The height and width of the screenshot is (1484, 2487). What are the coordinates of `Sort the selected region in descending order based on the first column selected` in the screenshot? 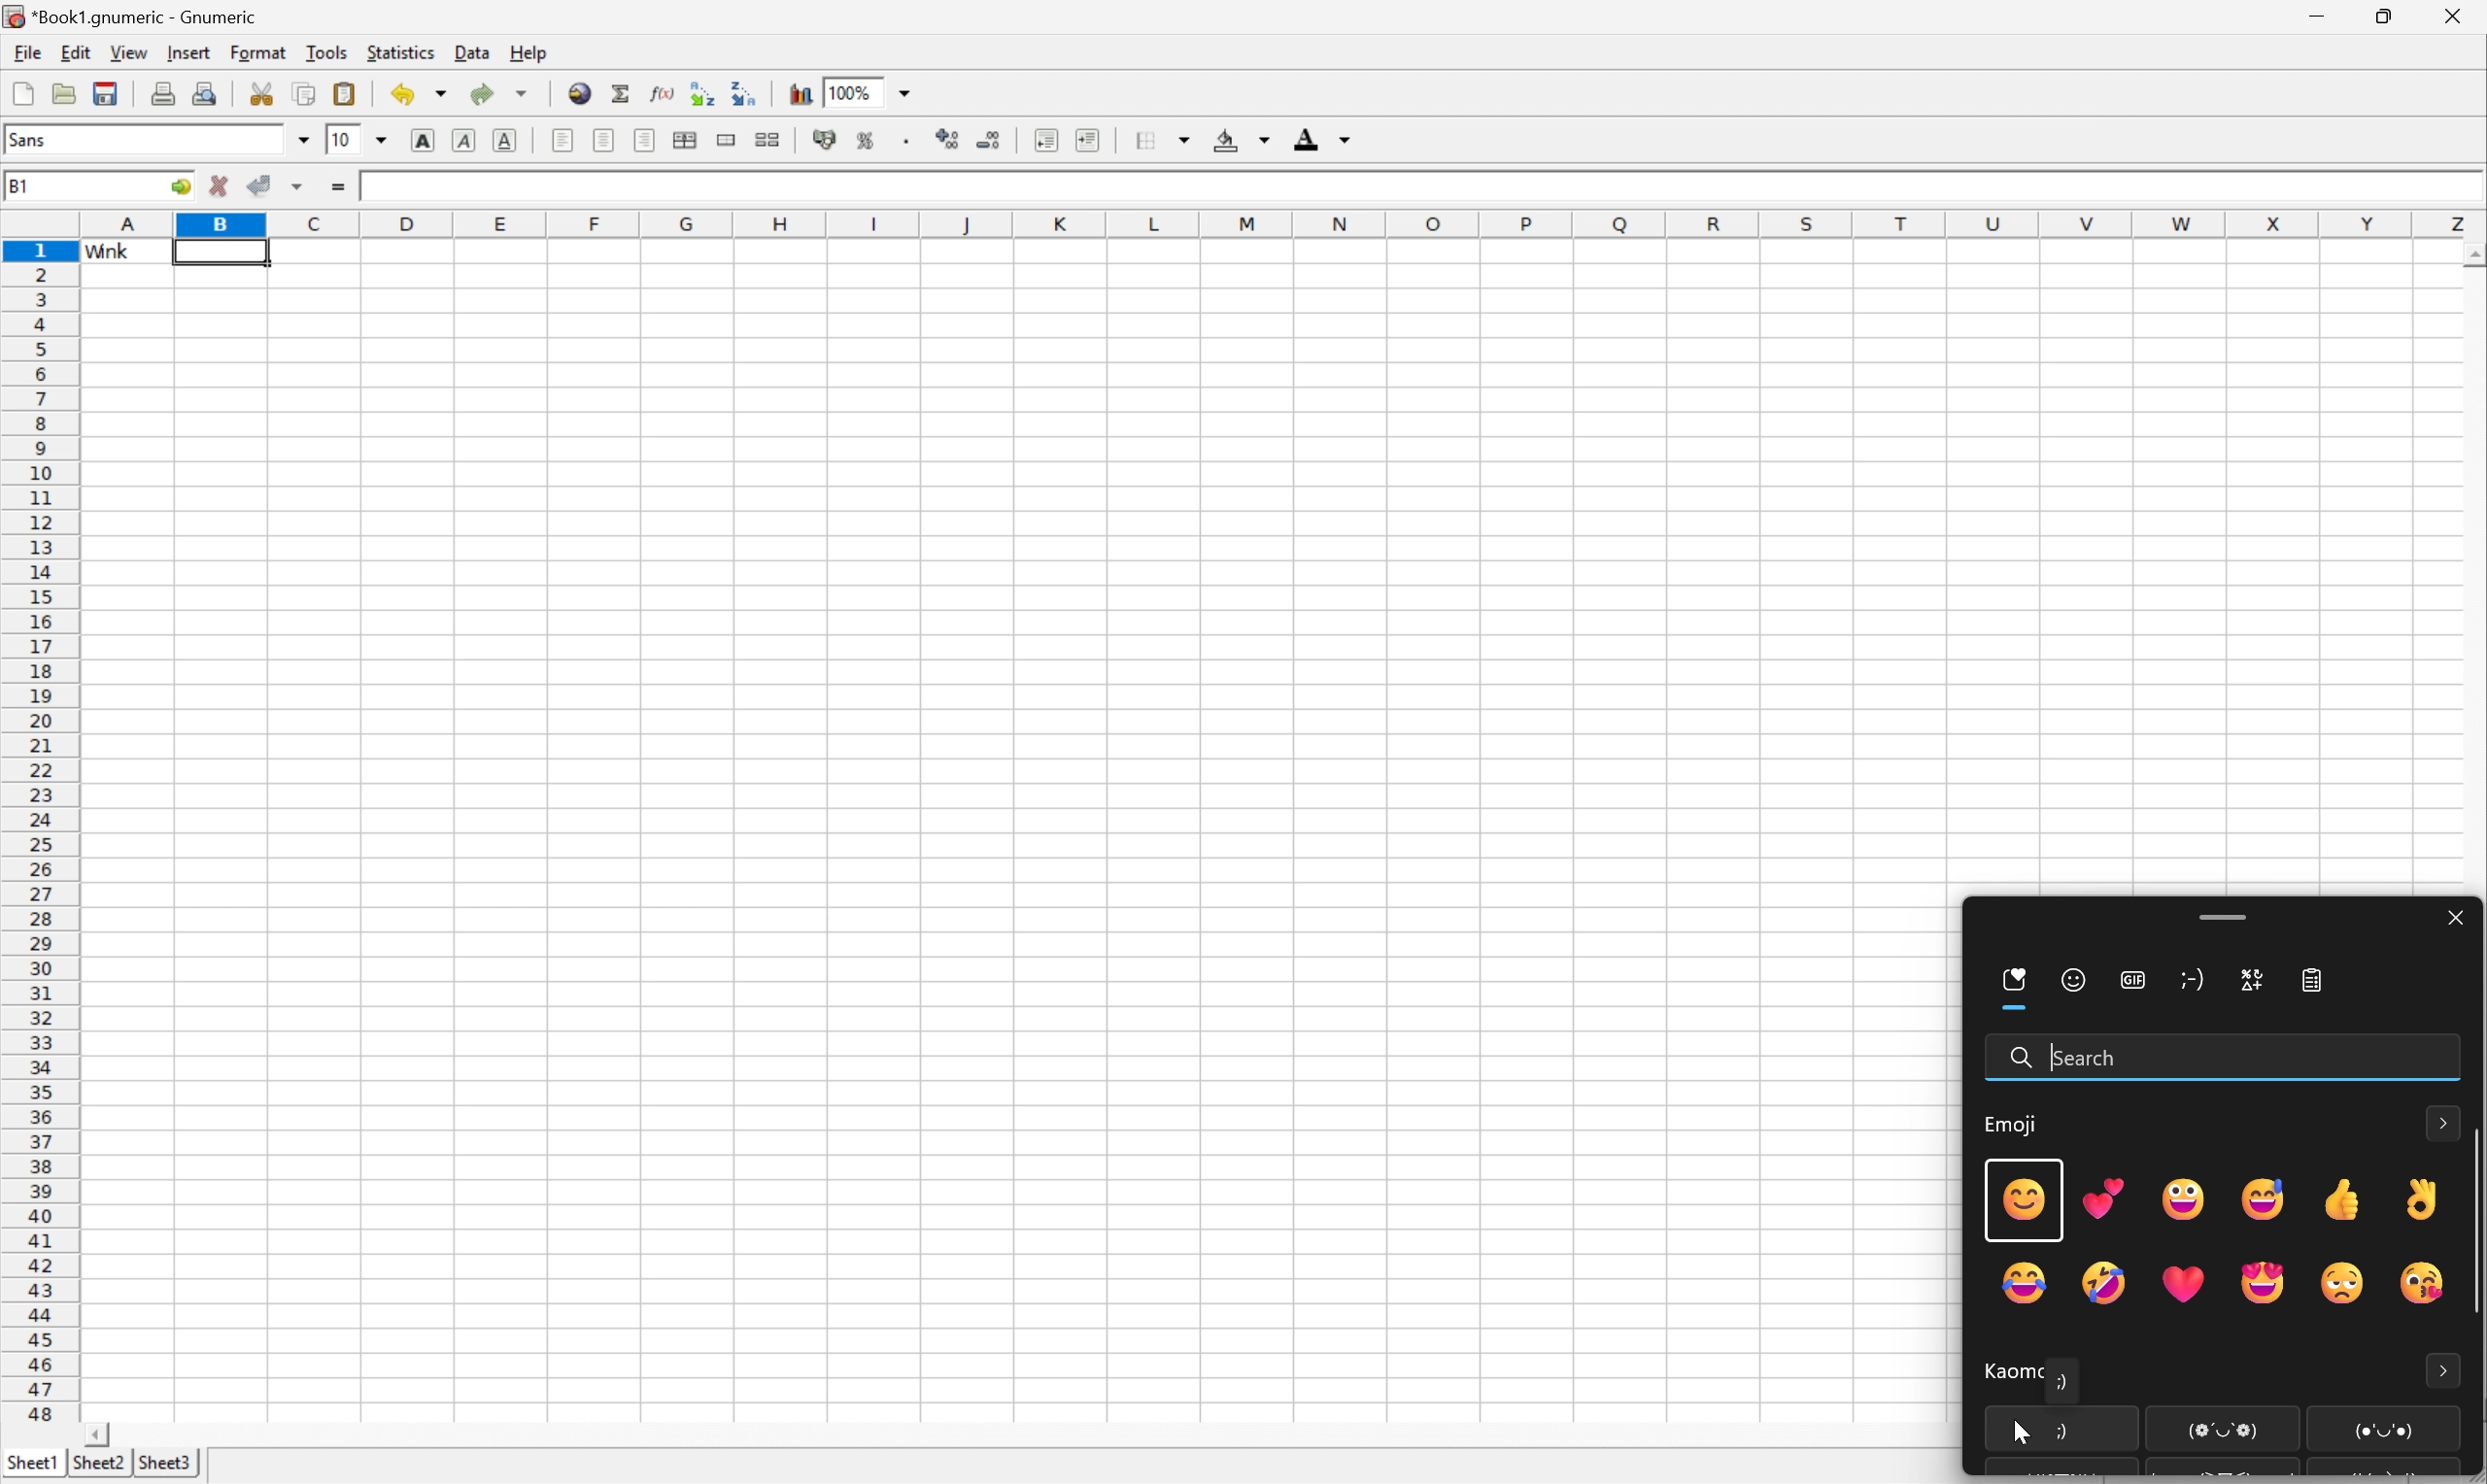 It's located at (745, 91).